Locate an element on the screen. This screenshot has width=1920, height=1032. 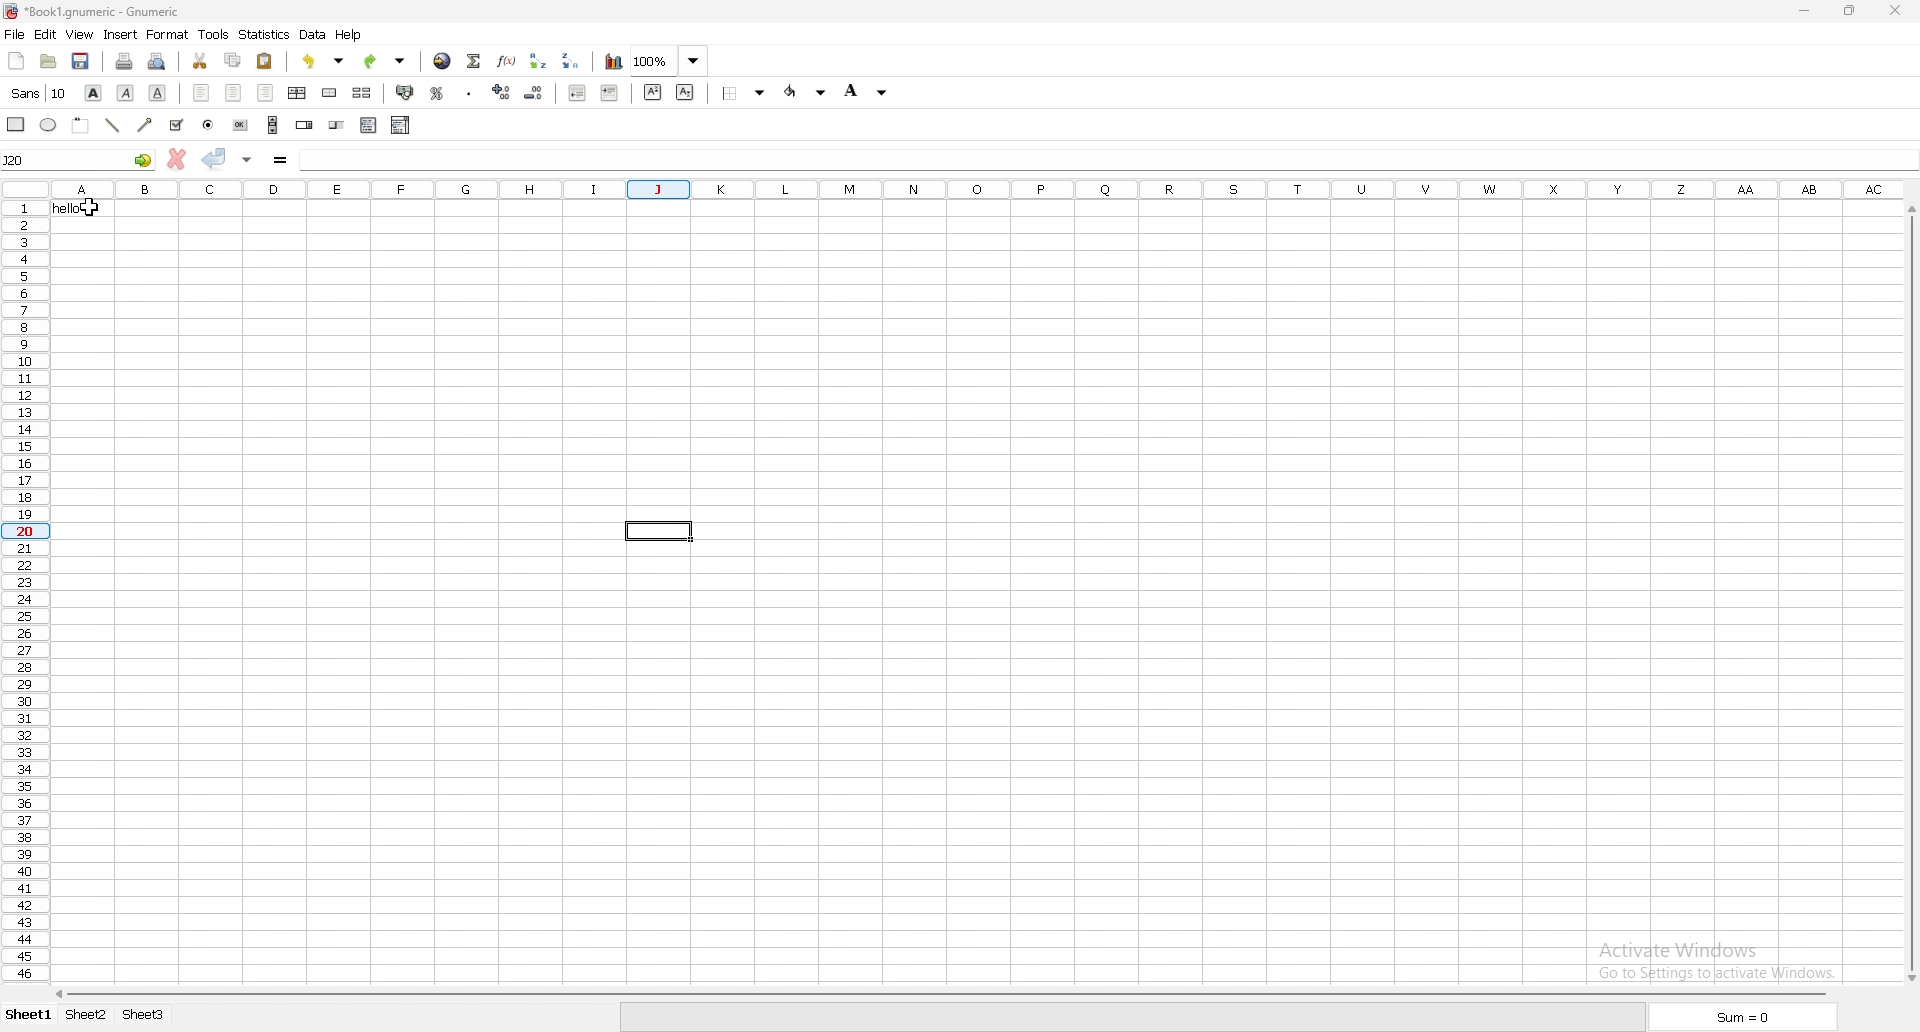
background is located at coordinates (808, 92).